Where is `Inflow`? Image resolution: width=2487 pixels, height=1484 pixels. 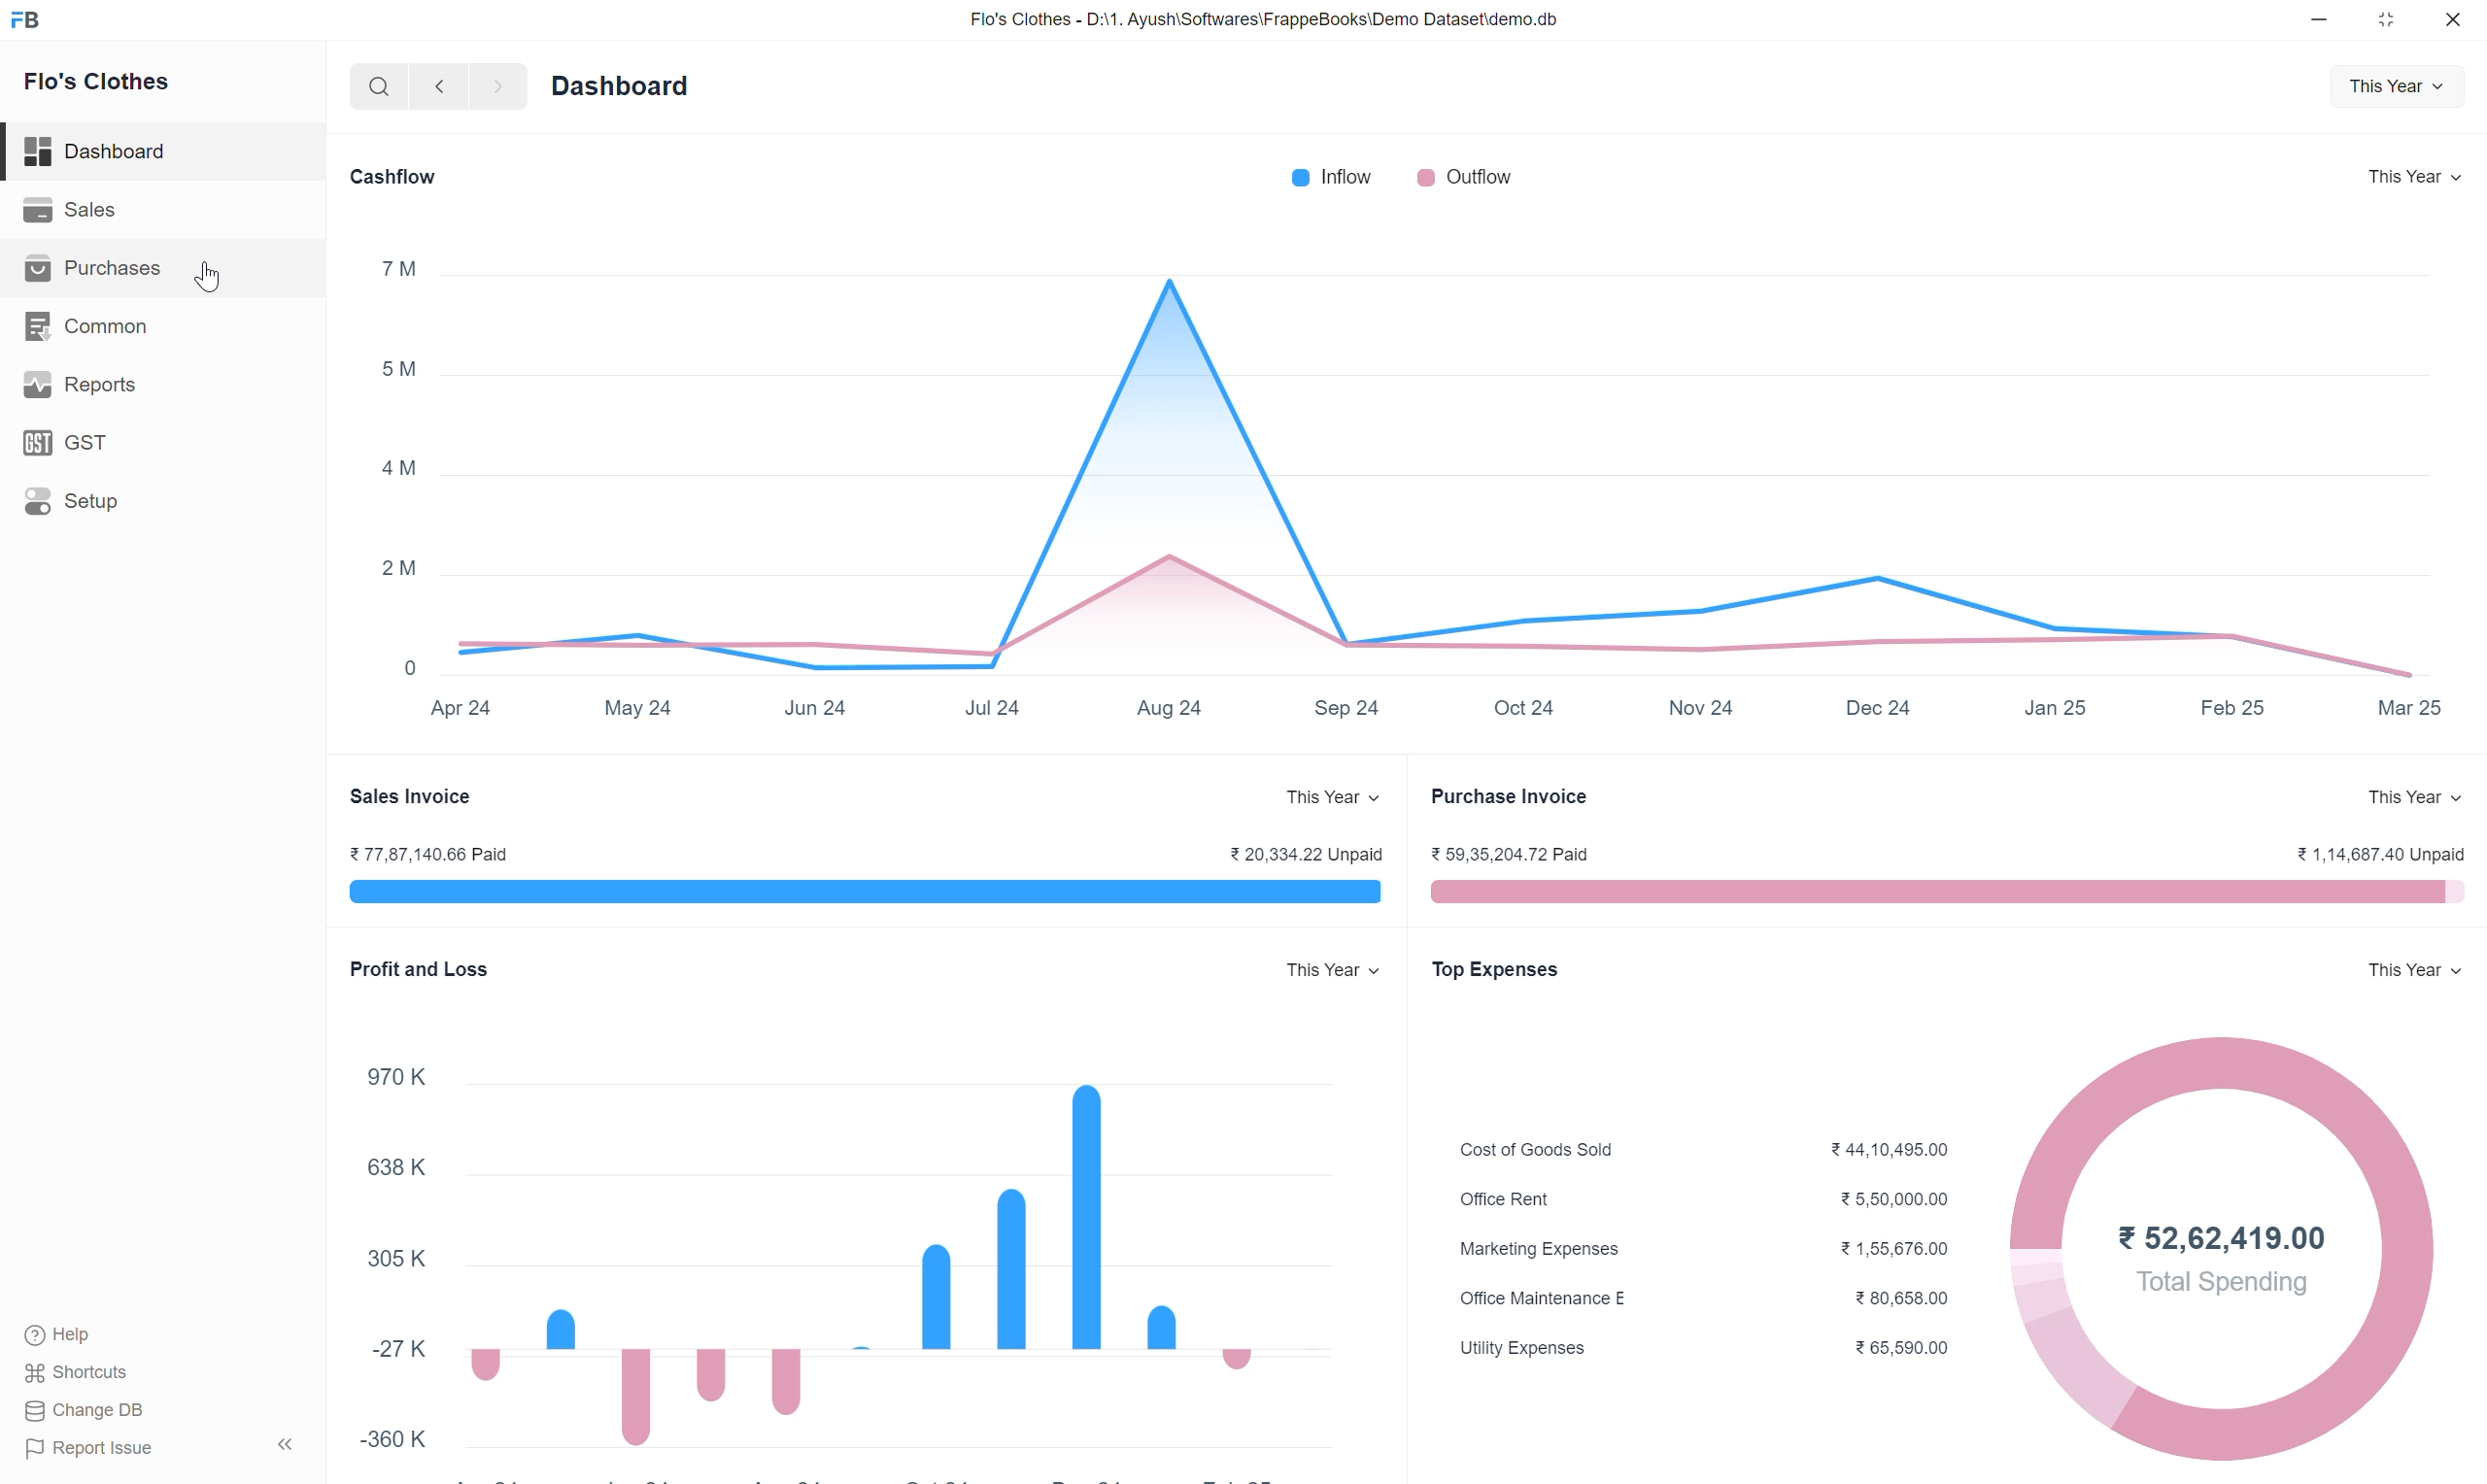
Inflow is located at coordinates (1332, 176).